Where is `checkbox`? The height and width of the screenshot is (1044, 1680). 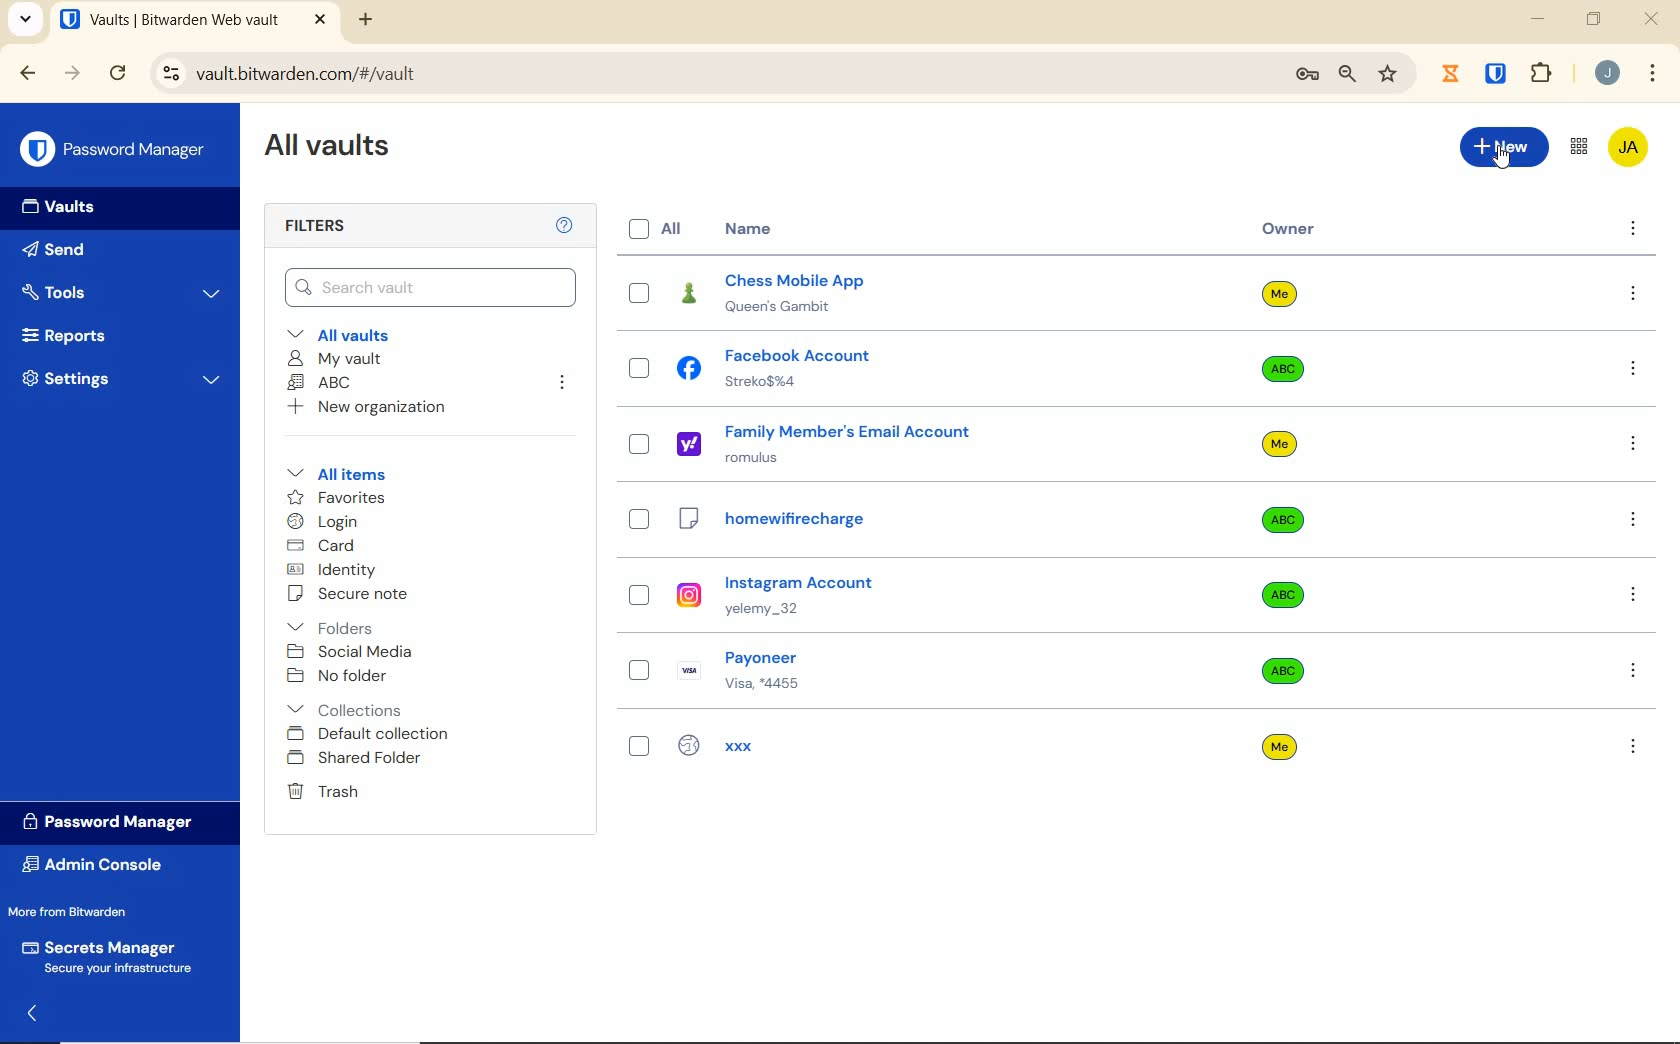
checkbox is located at coordinates (640, 370).